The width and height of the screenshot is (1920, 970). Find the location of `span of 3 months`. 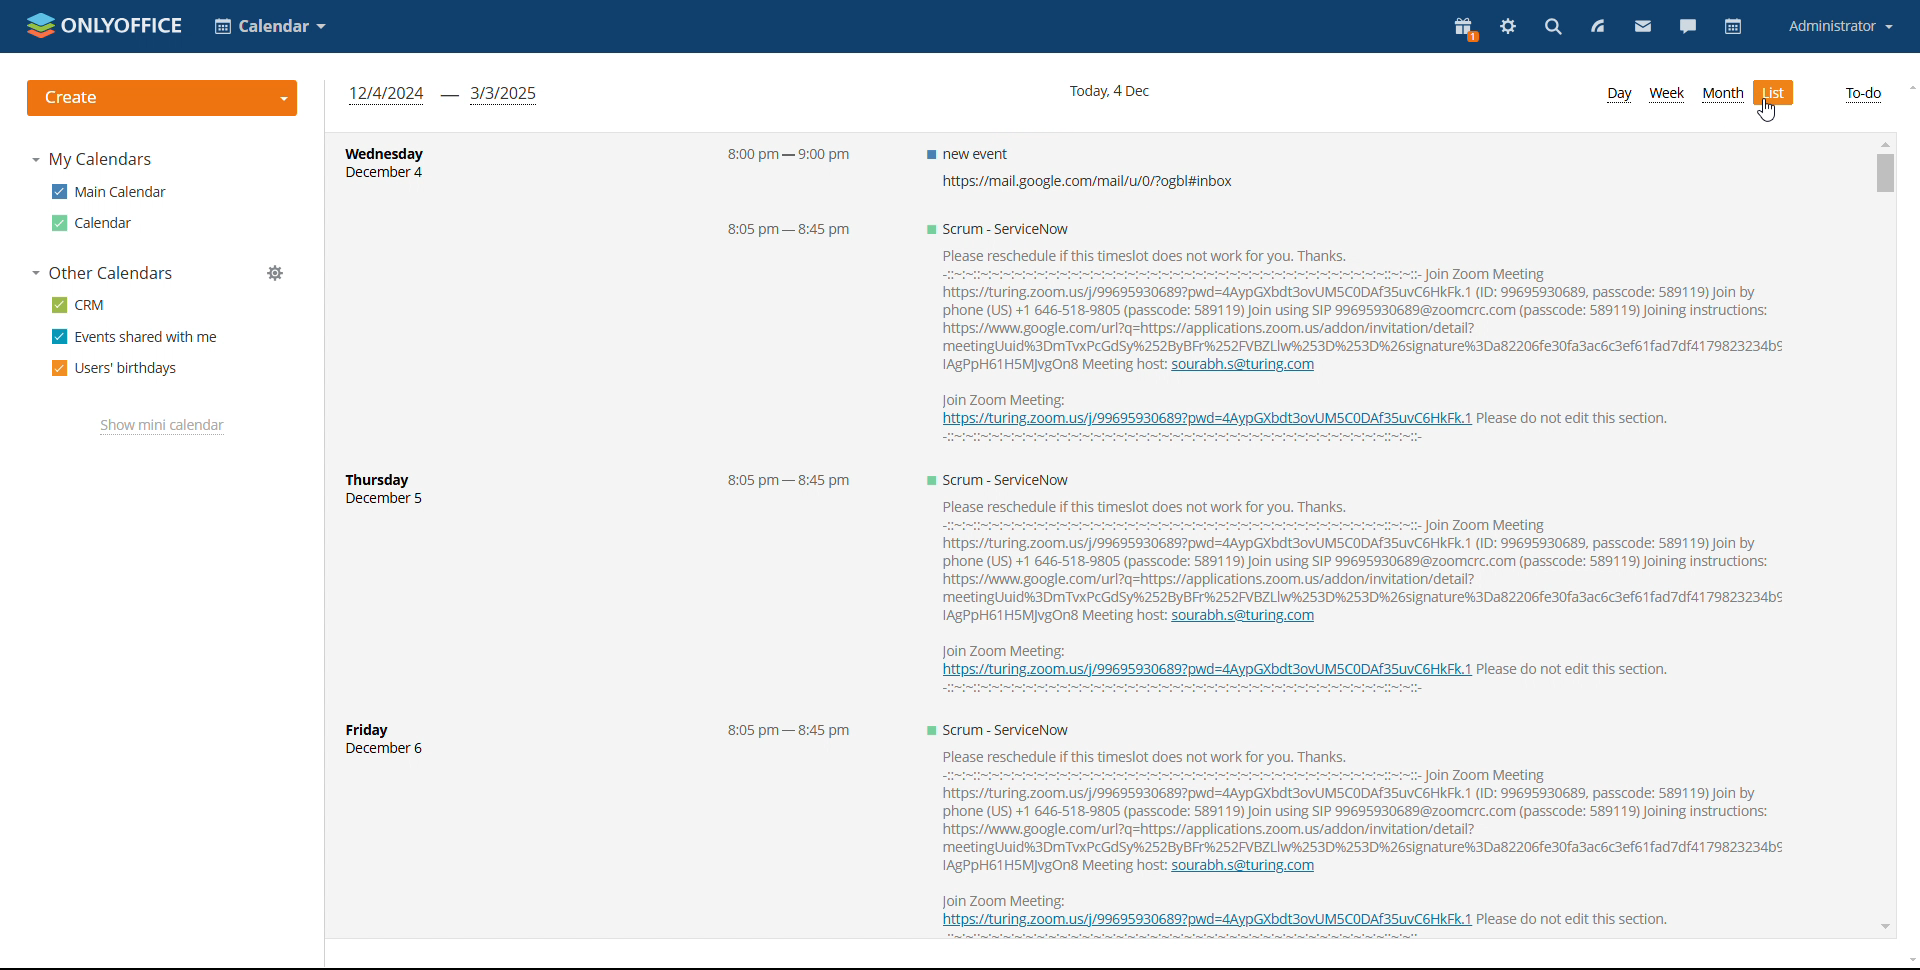

span of 3 months is located at coordinates (444, 95).